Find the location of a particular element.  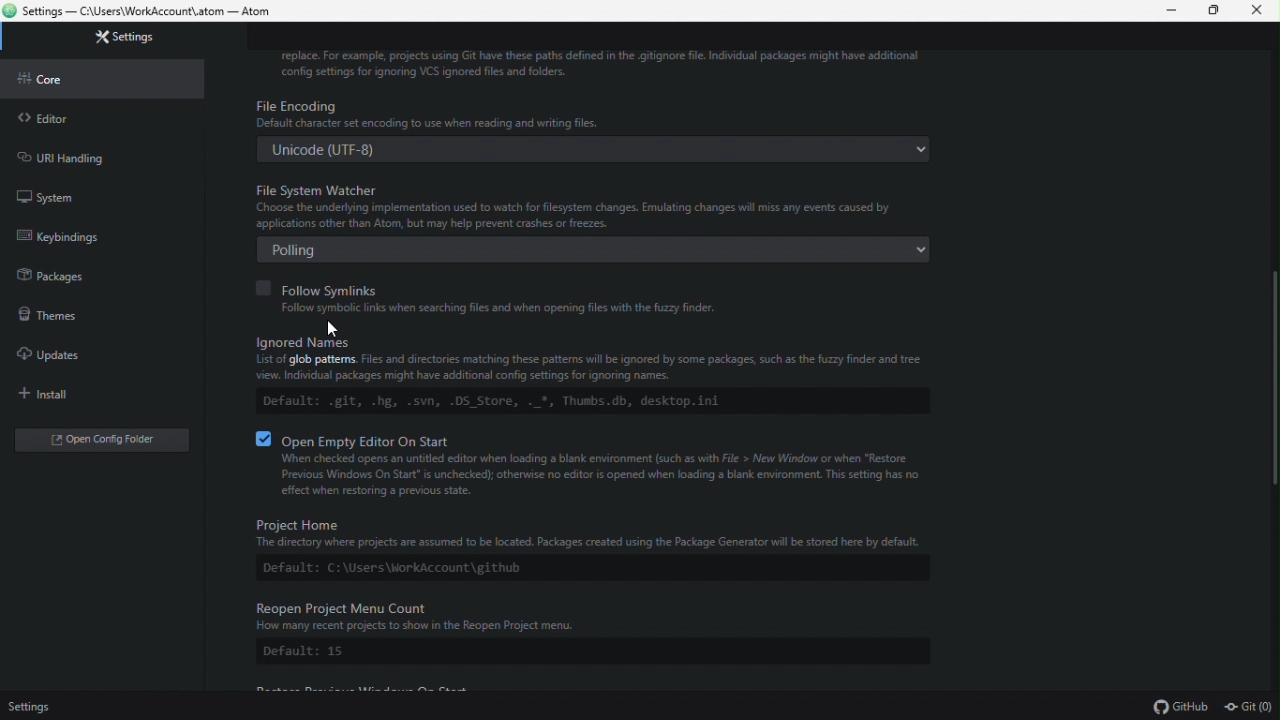

updates is located at coordinates (93, 356).